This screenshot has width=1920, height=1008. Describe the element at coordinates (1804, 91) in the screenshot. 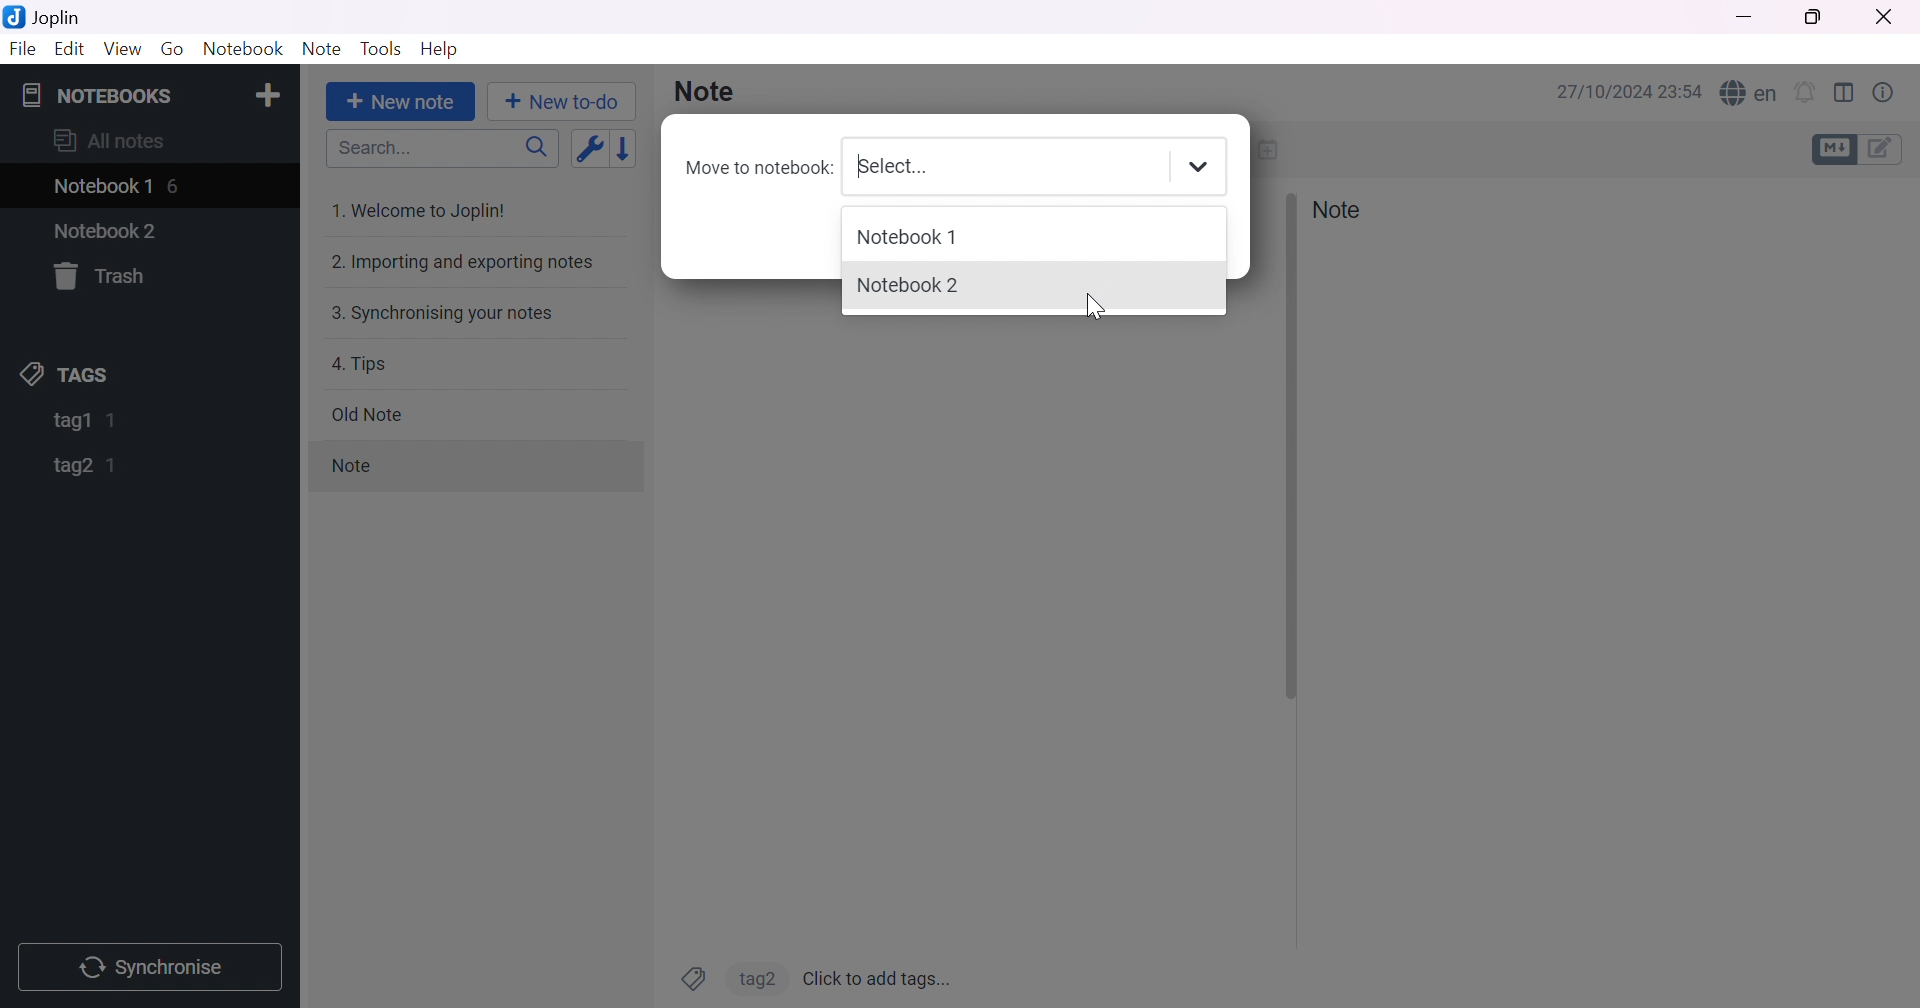

I see `Set alarm` at that location.